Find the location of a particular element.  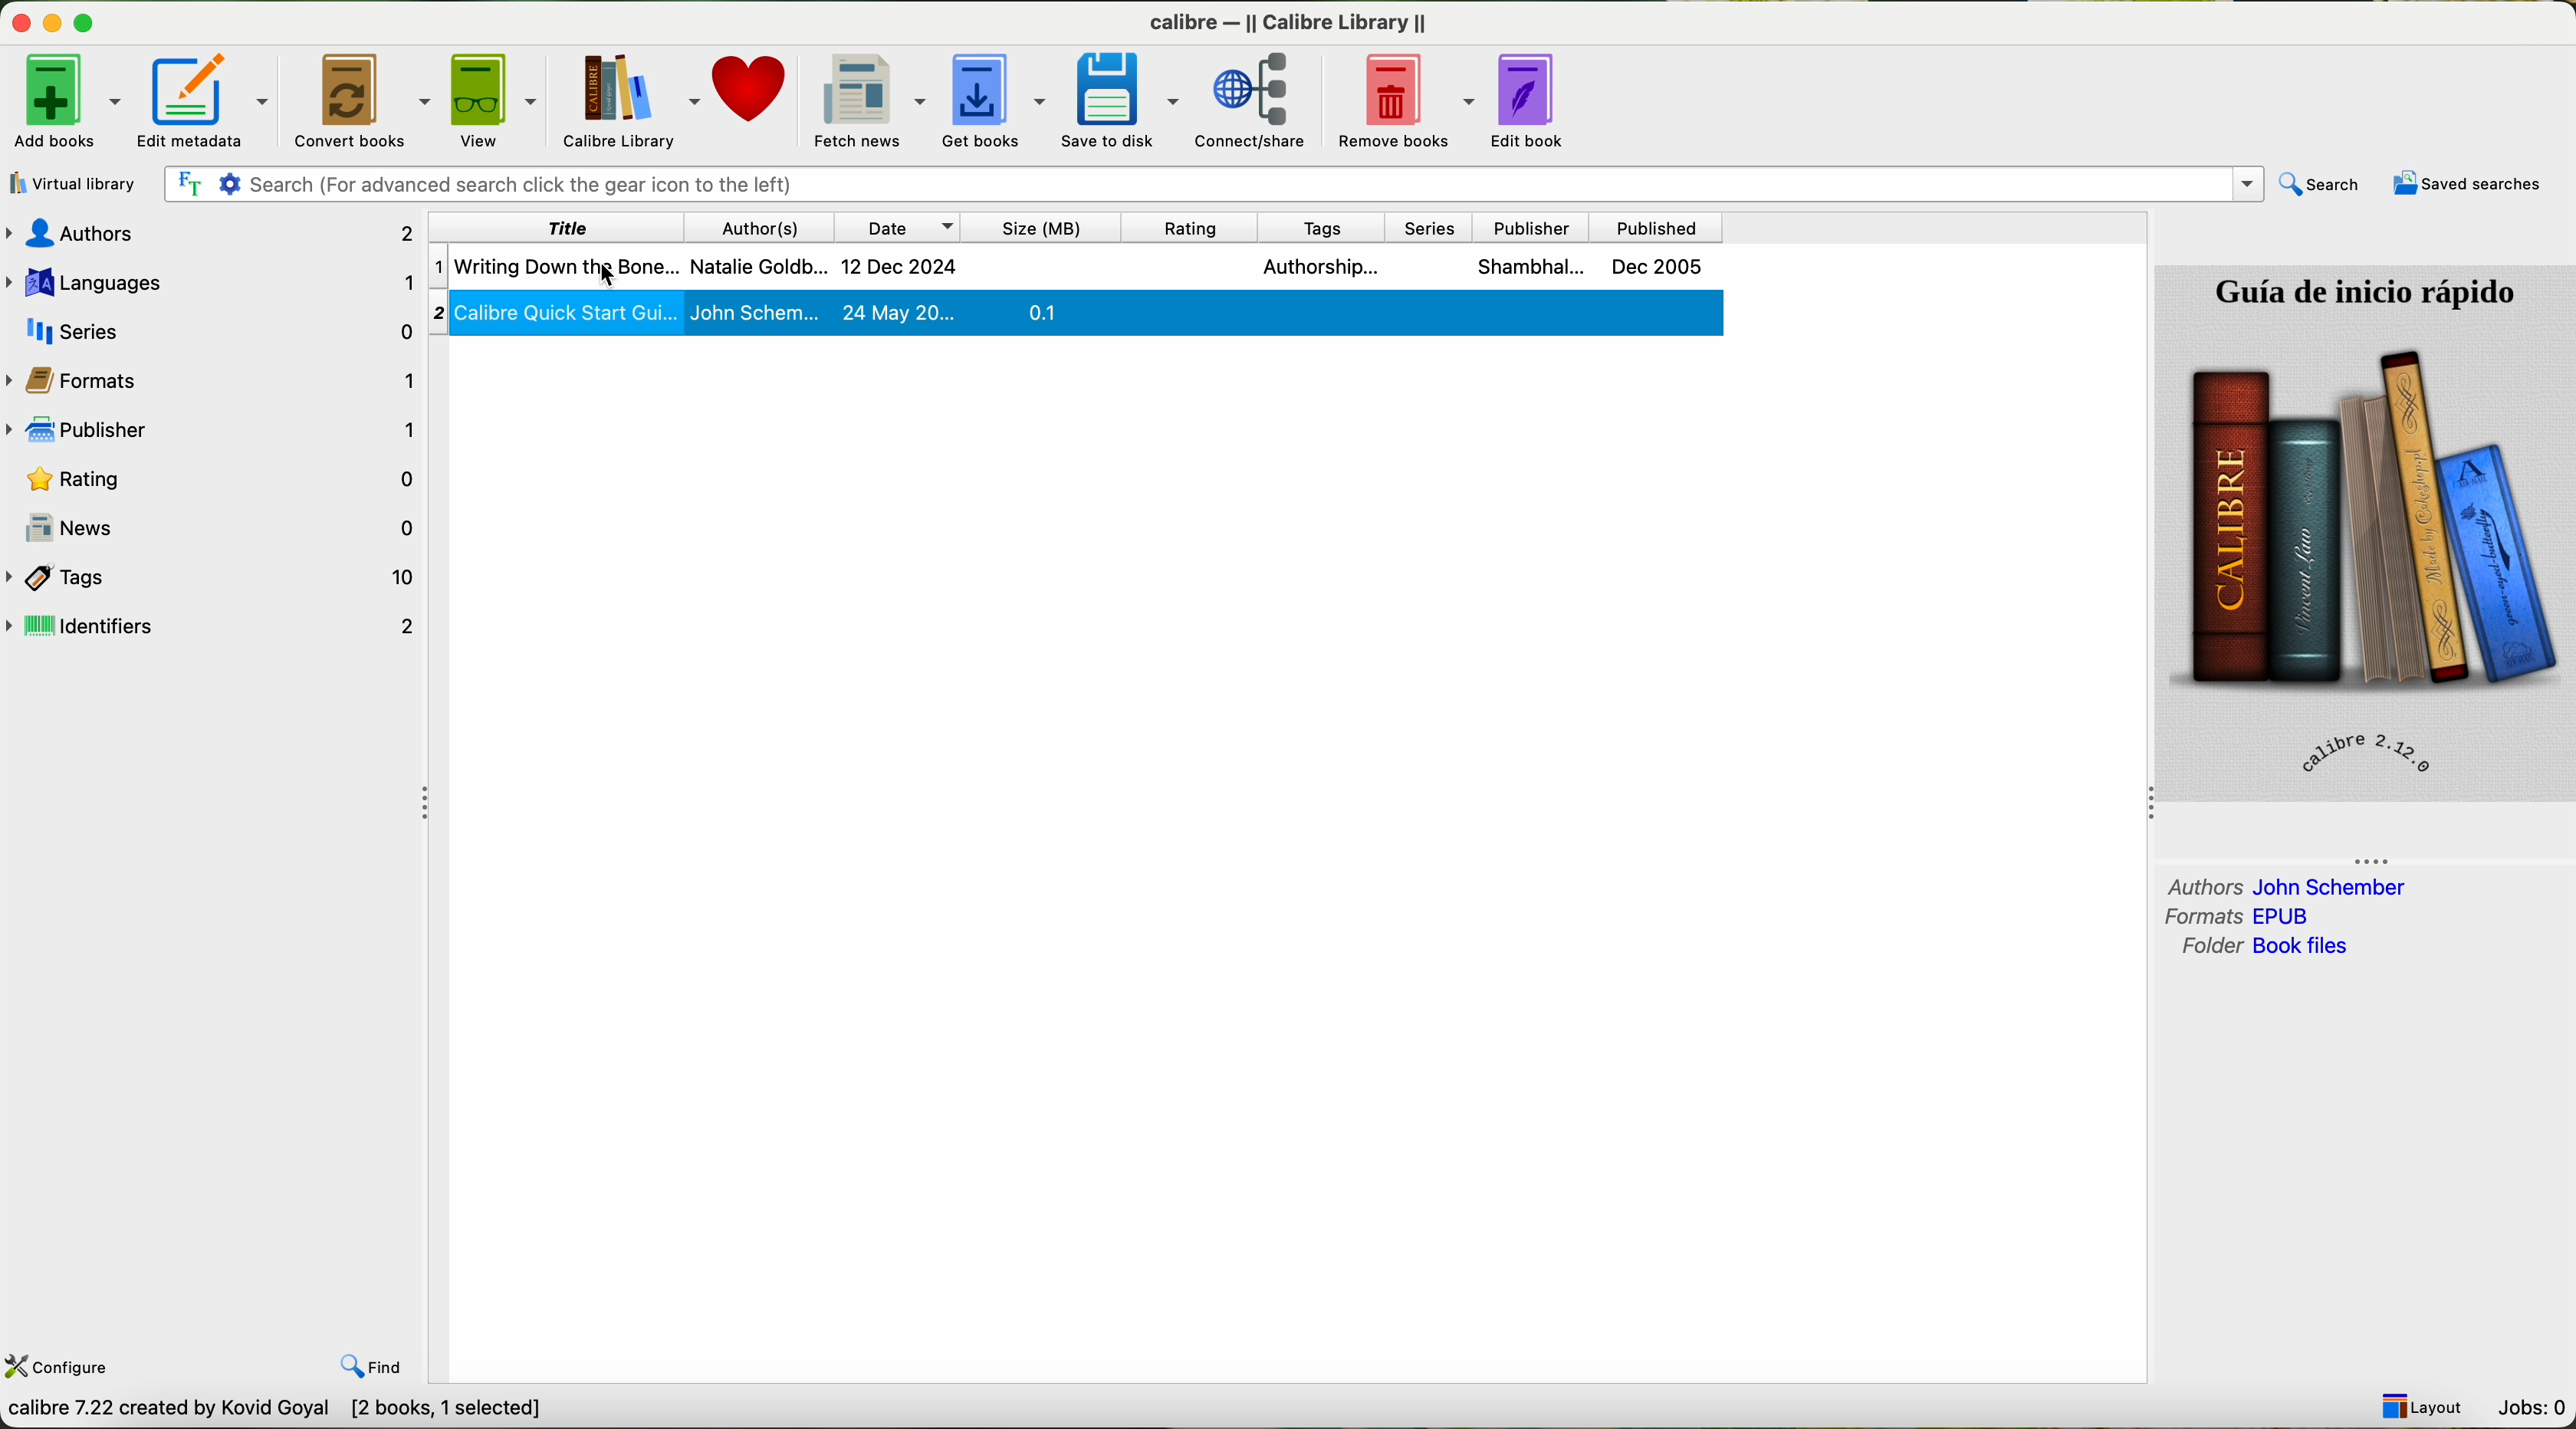

Callibre Quick Start Gu... John Schem ......24 may 20.......0.1 is located at coordinates (1074, 317).